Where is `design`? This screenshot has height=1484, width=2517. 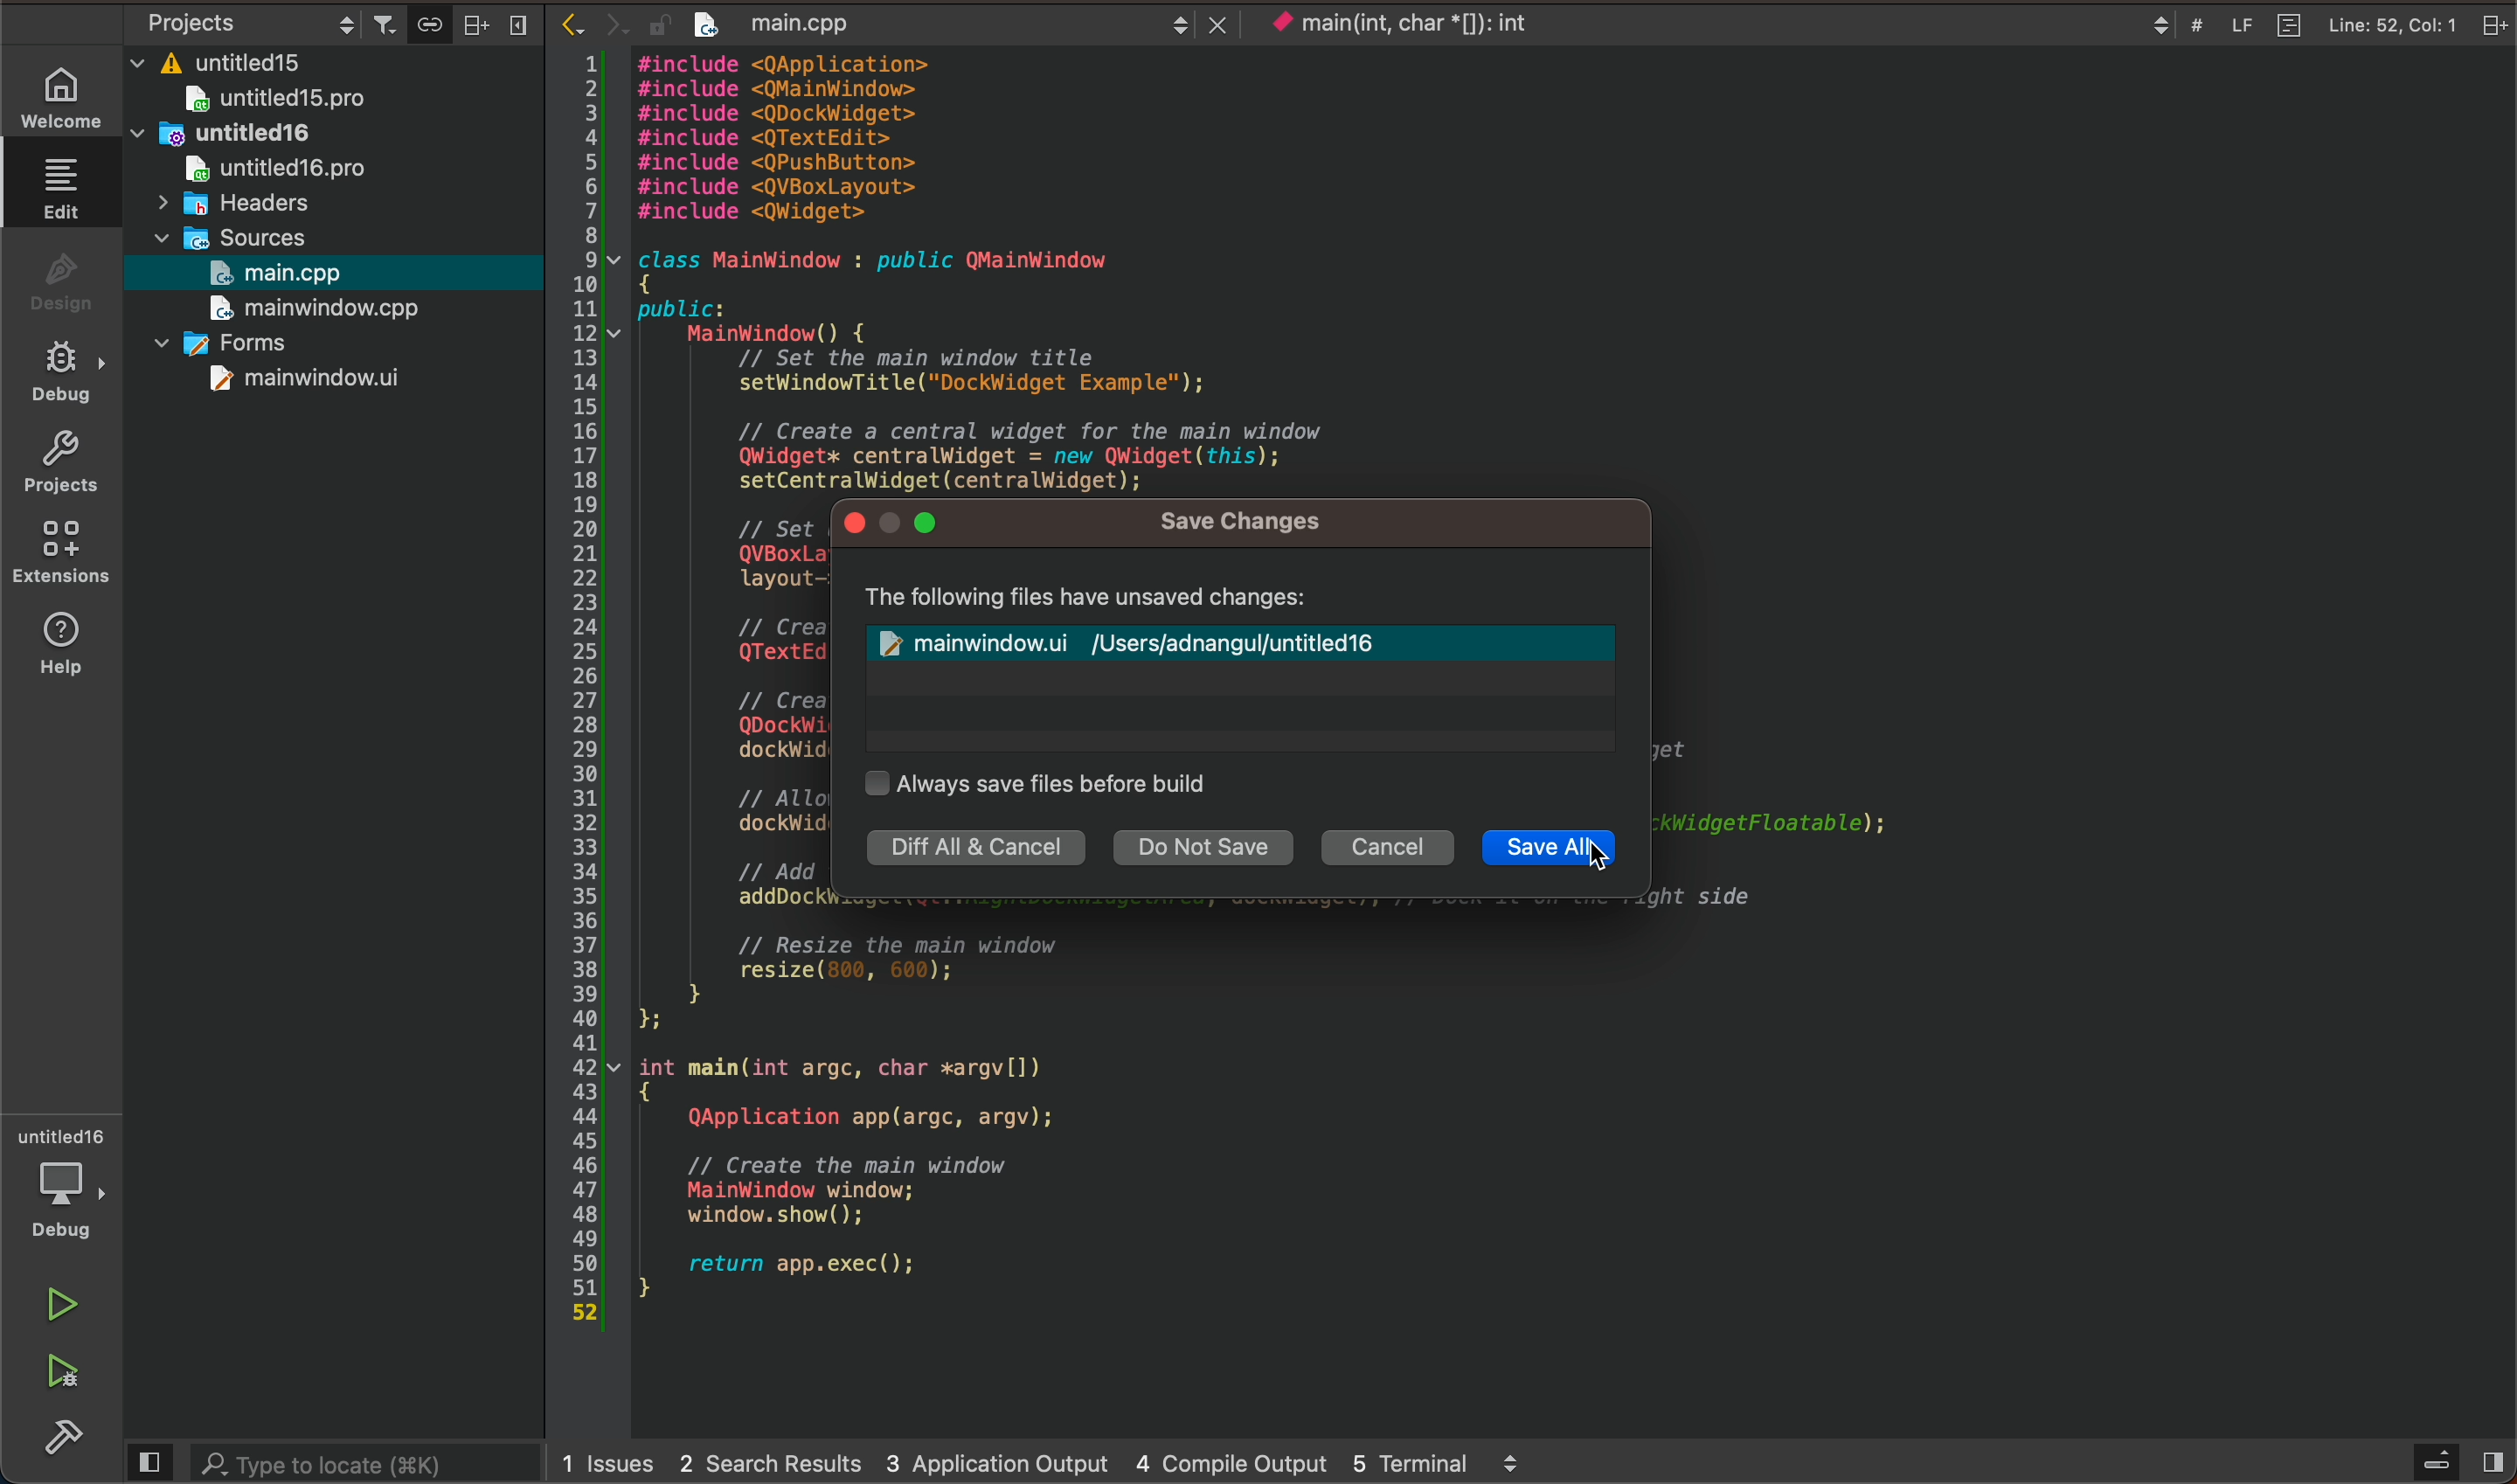
design is located at coordinates (59, 276).